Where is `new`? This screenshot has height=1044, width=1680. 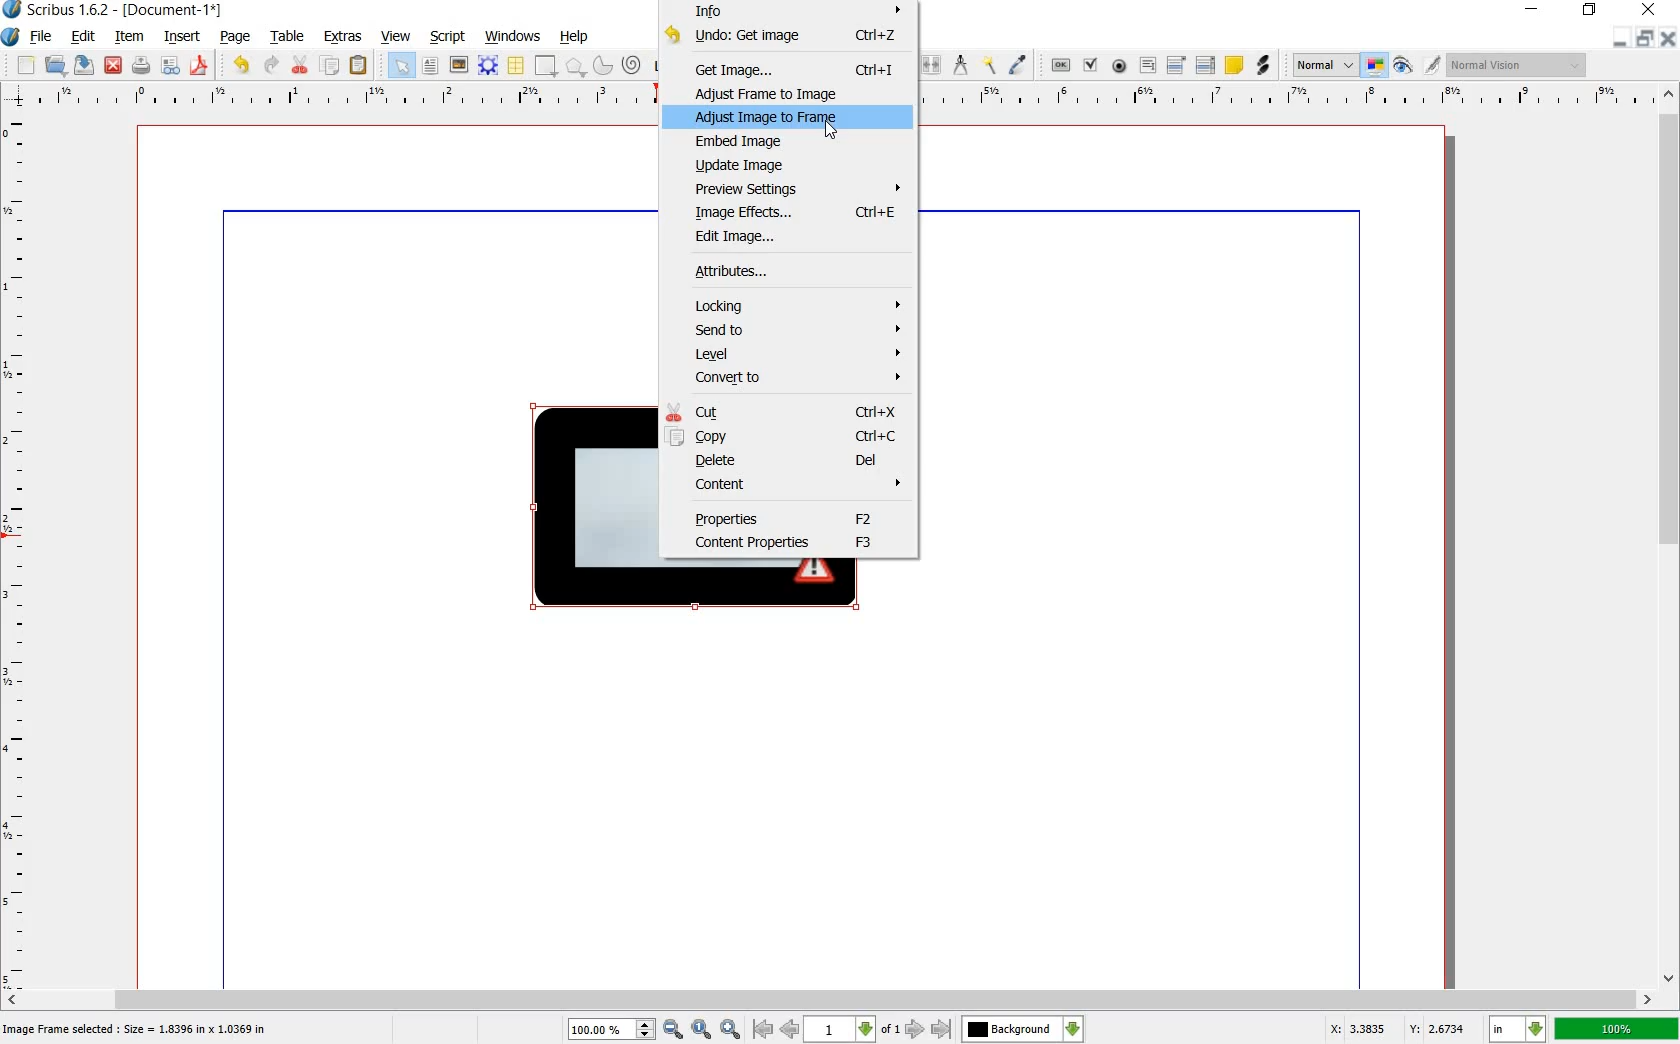 new is located at coordinates (25, 65).